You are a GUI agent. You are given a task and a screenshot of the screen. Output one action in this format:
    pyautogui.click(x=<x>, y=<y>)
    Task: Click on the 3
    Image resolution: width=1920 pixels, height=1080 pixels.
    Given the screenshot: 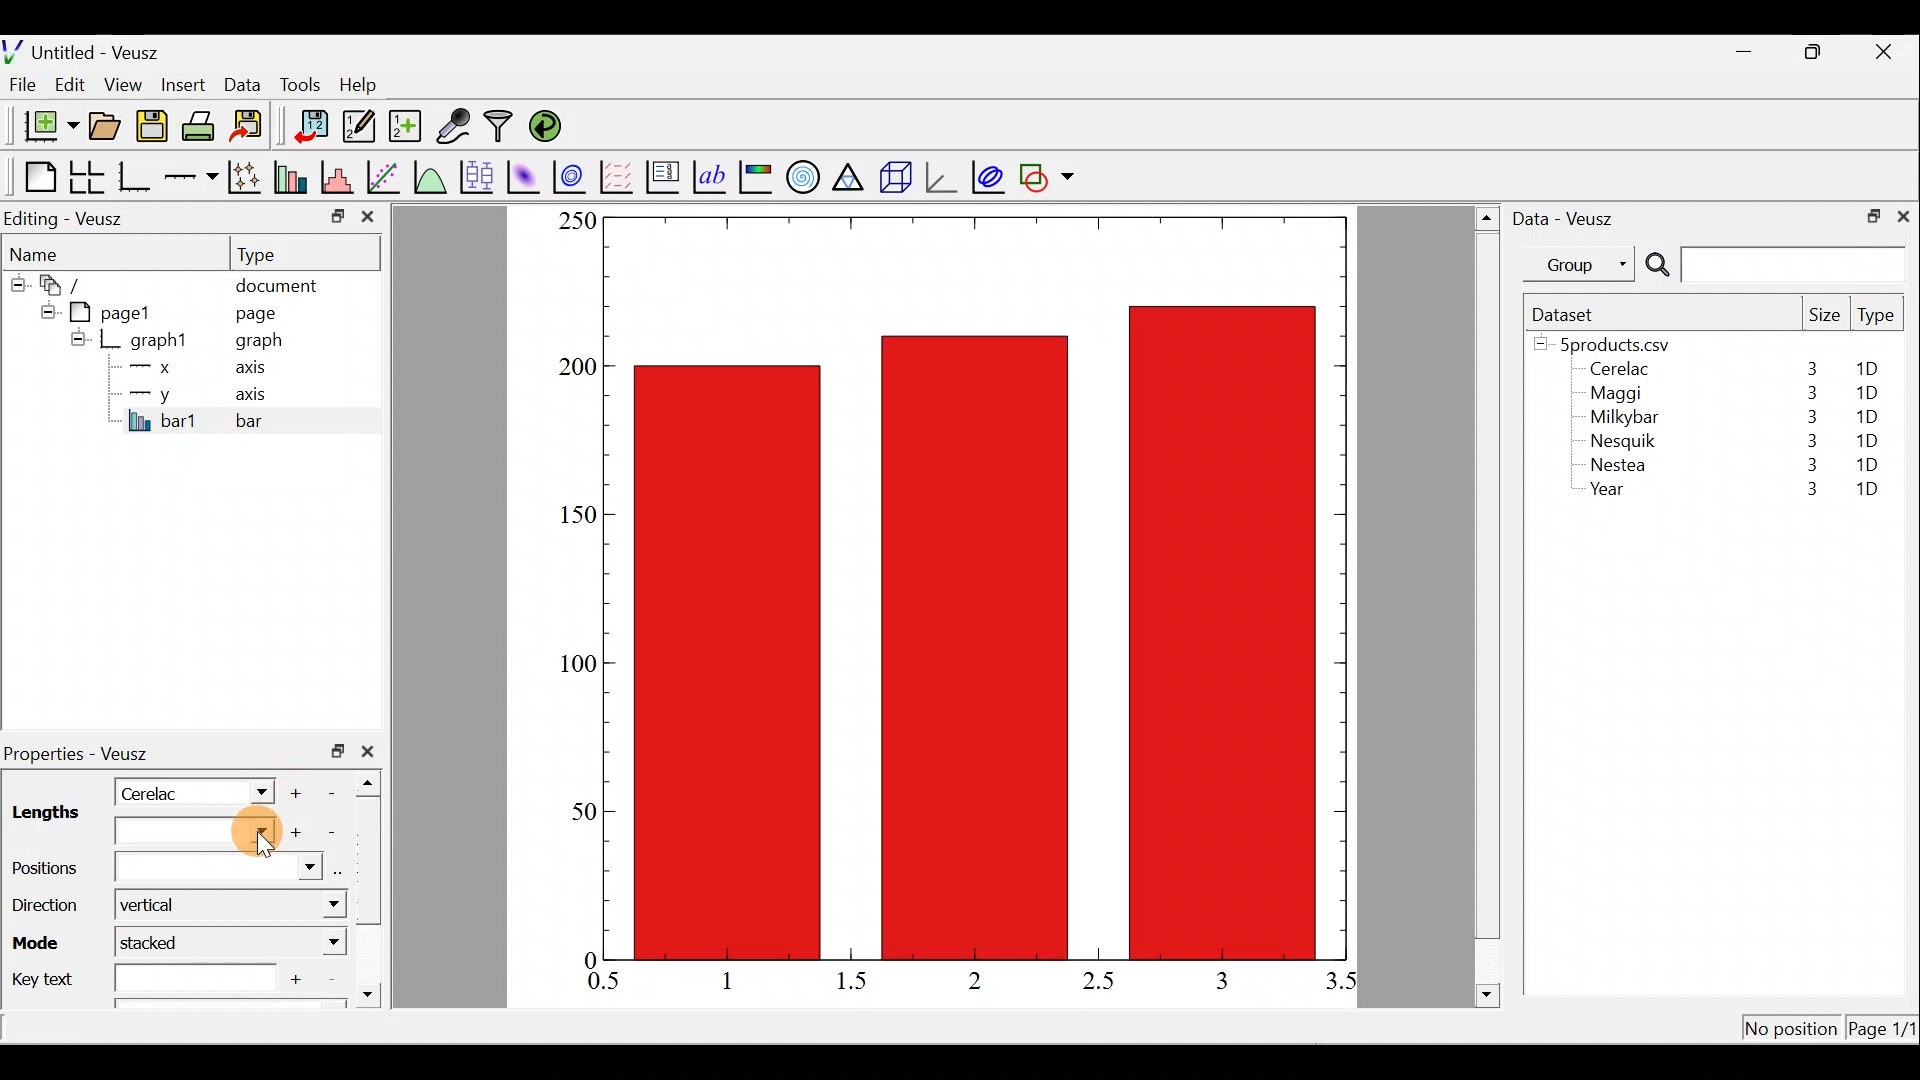 What is the action you would take?
    pyautogui.click(x=1220, y=980)
    